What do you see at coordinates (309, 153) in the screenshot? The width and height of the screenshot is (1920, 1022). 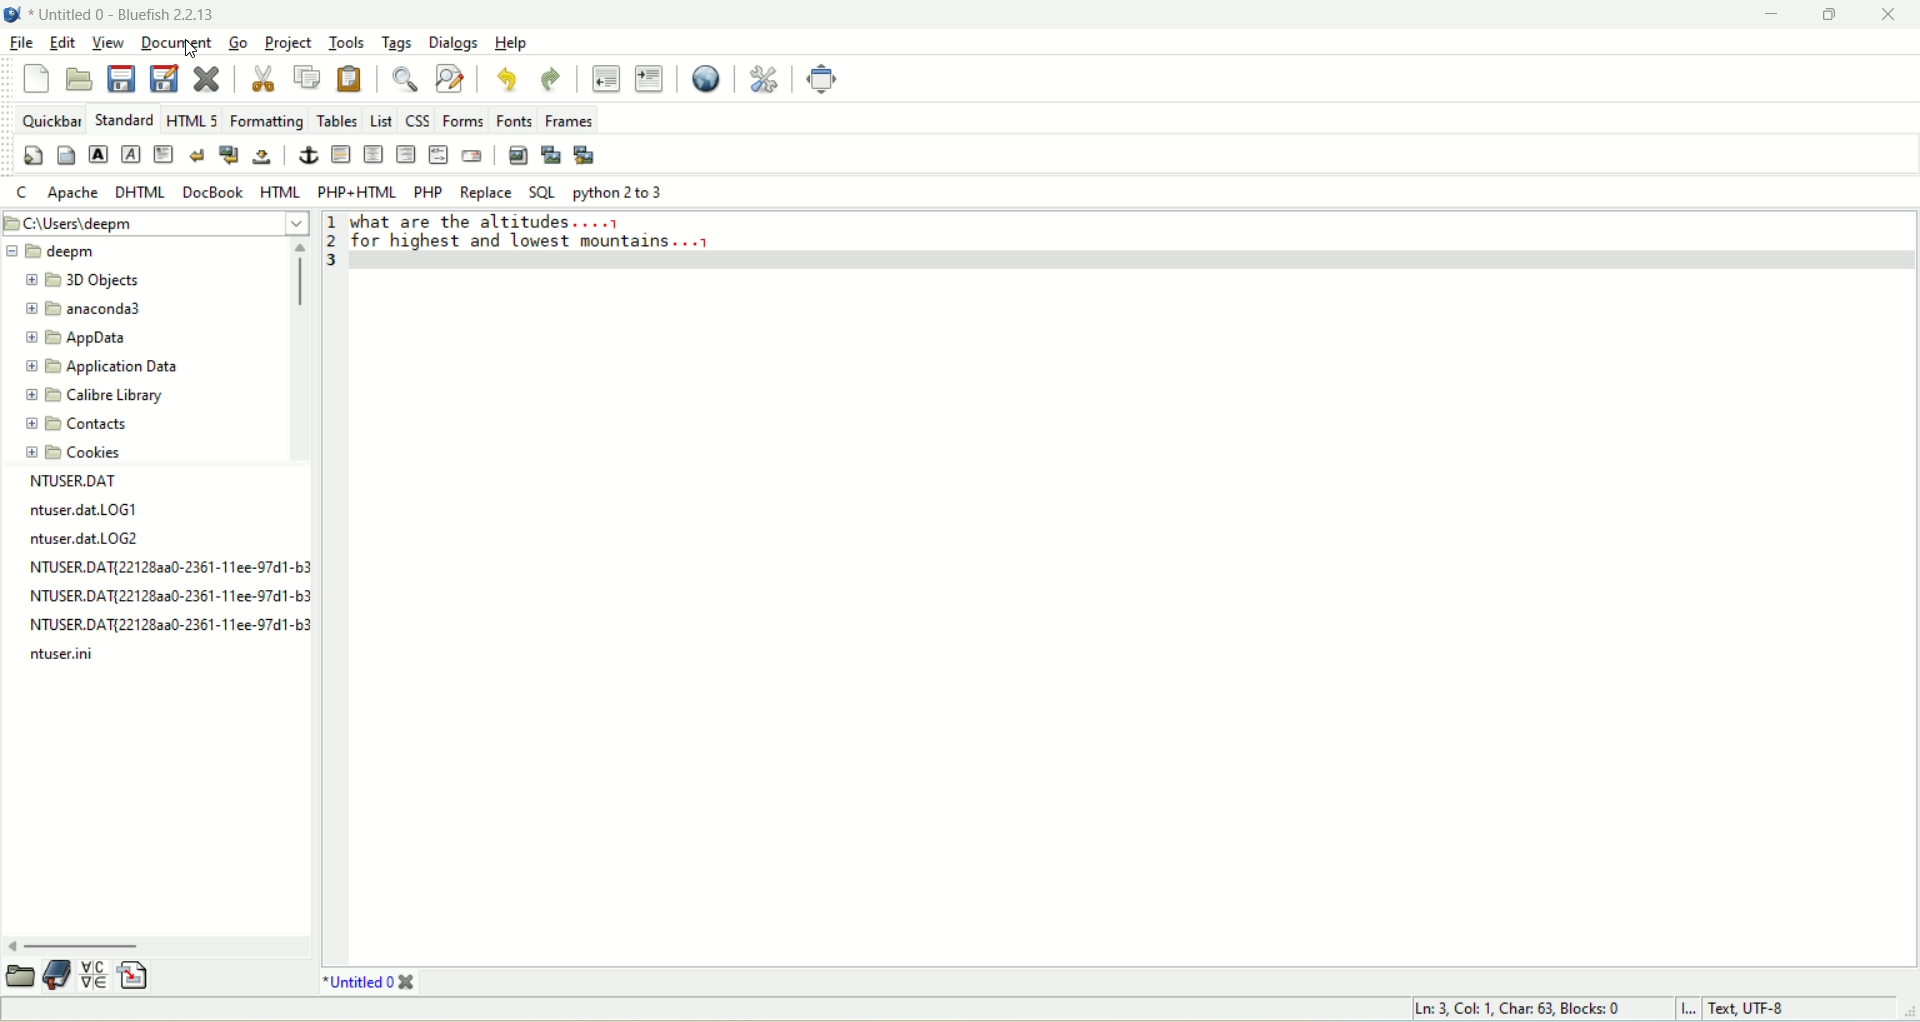 I see `anchor/hyperlink` at bounding box center [309, 153].